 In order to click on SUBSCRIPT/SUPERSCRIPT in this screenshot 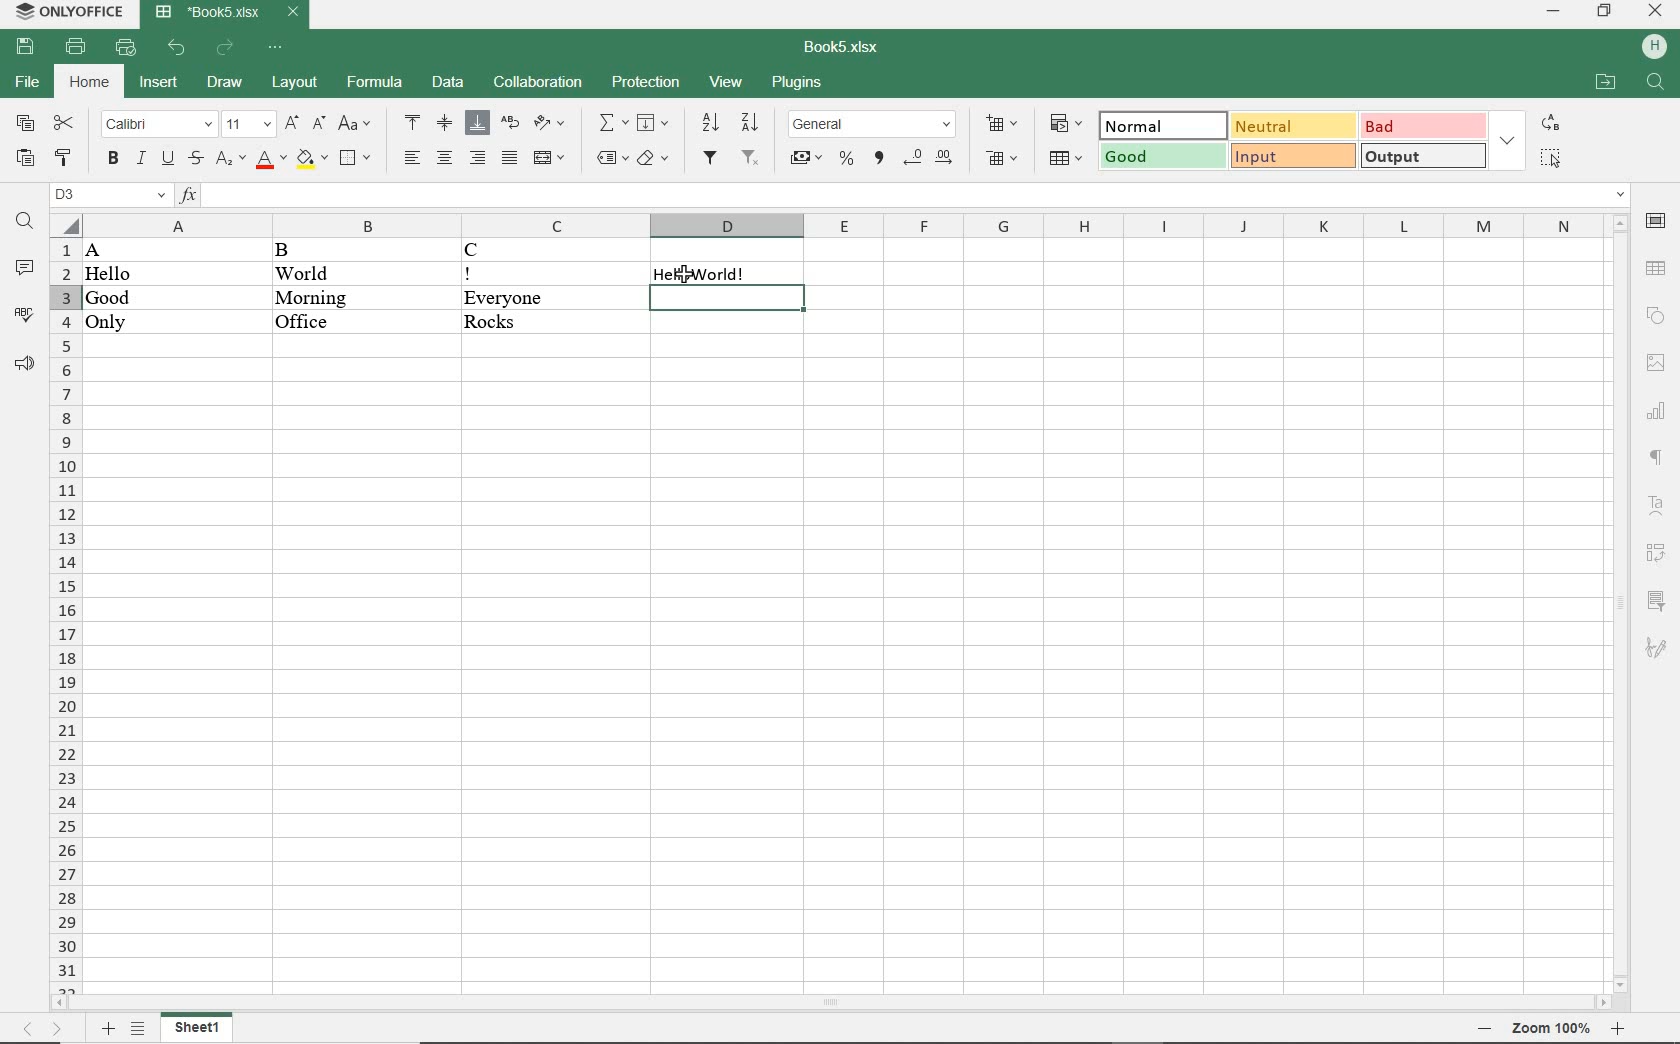, I will do `click(227, 160)`.